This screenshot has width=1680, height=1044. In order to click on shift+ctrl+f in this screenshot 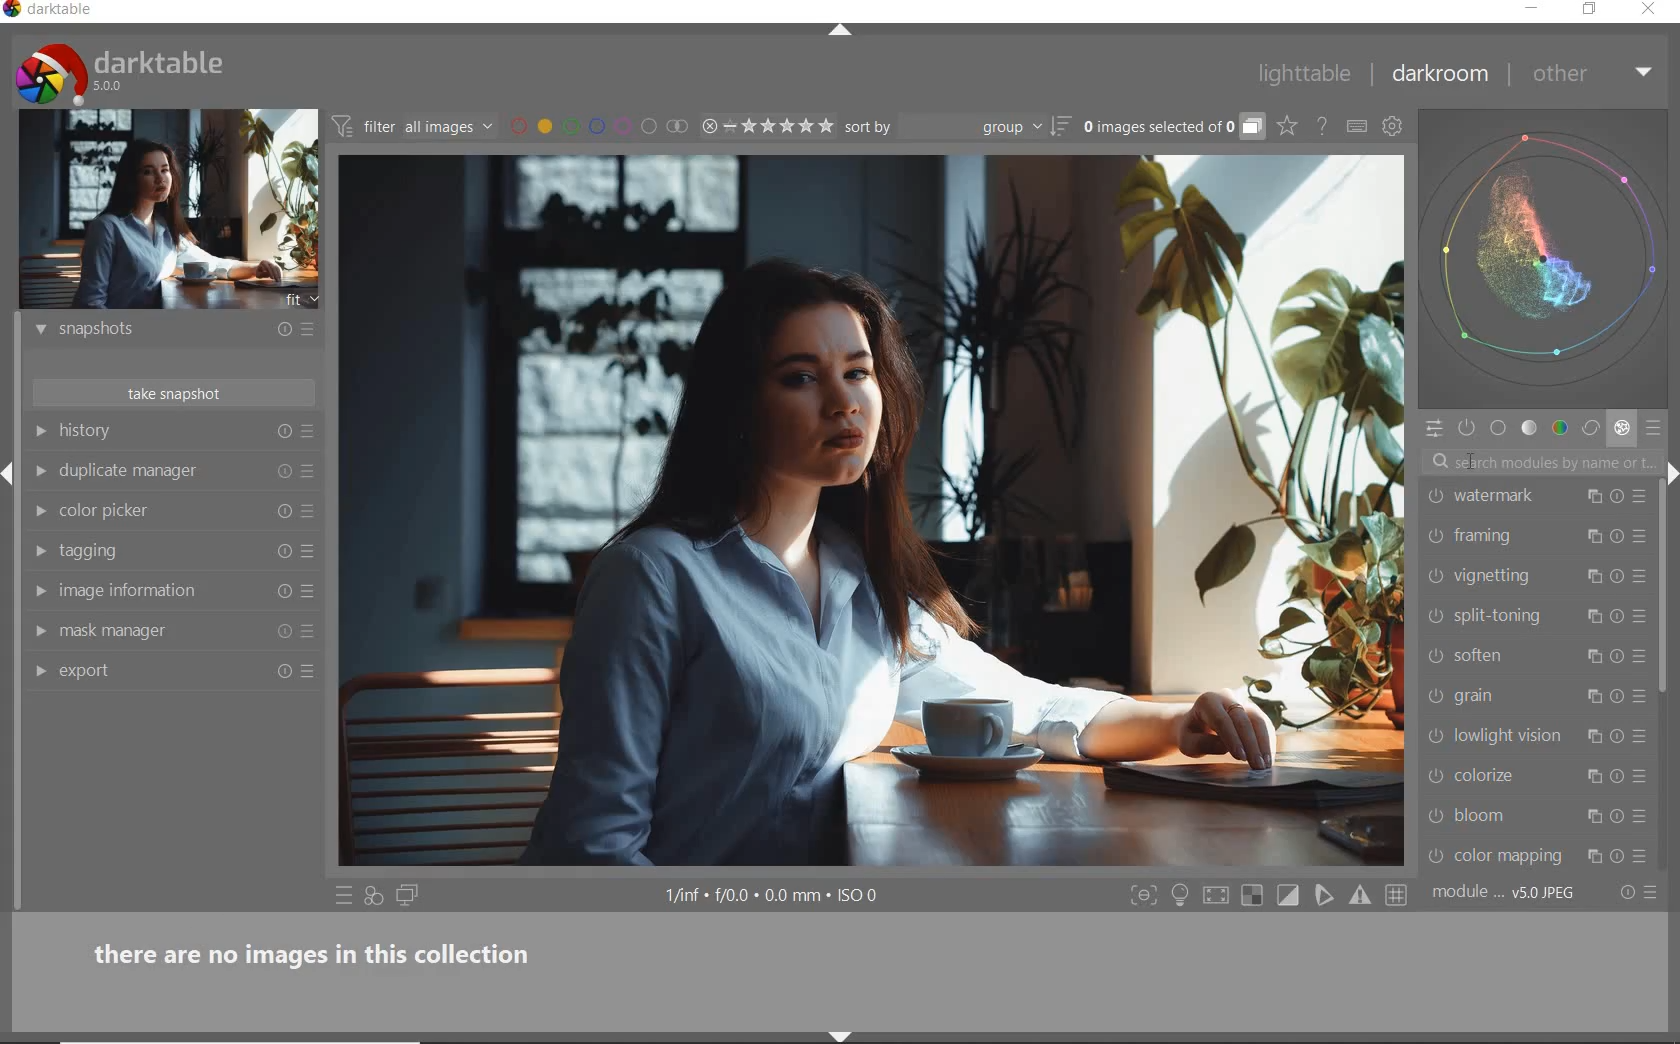, I will do `click(1144, 896)`.